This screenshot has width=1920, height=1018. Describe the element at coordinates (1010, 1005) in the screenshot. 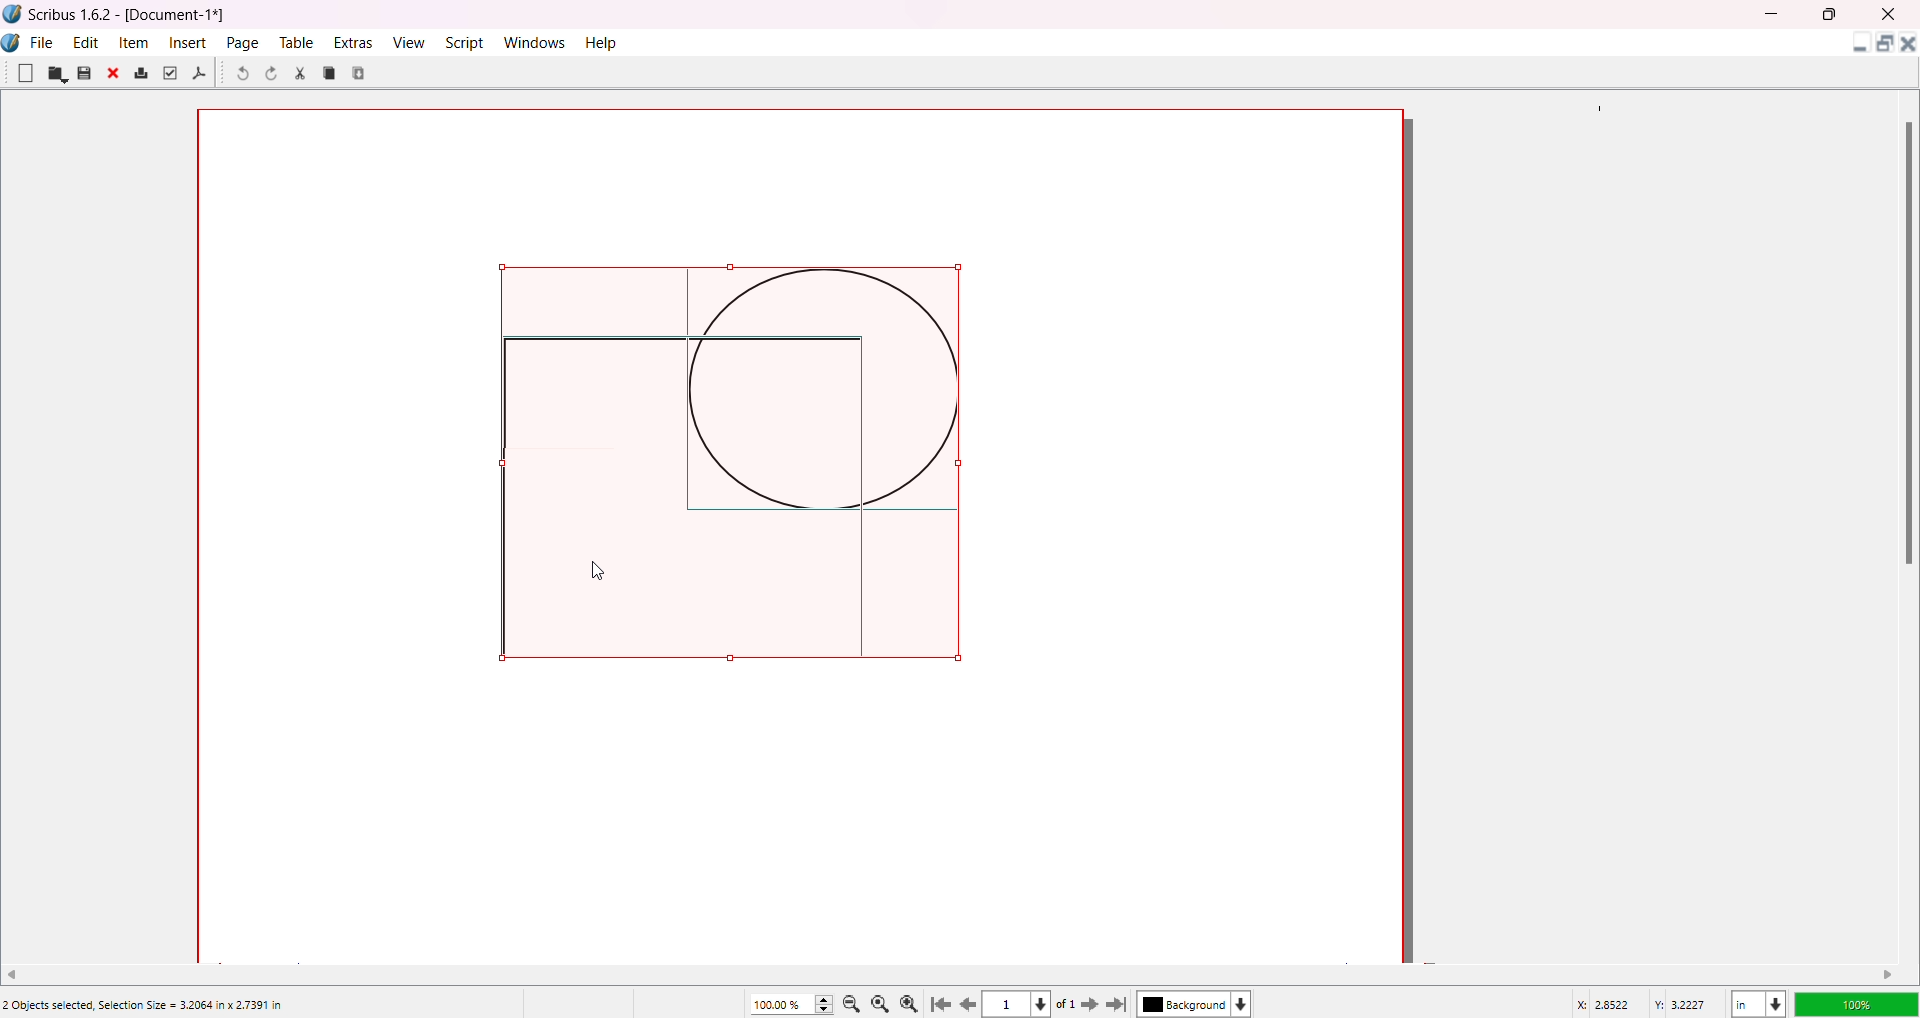

I see `Current page` at that location.